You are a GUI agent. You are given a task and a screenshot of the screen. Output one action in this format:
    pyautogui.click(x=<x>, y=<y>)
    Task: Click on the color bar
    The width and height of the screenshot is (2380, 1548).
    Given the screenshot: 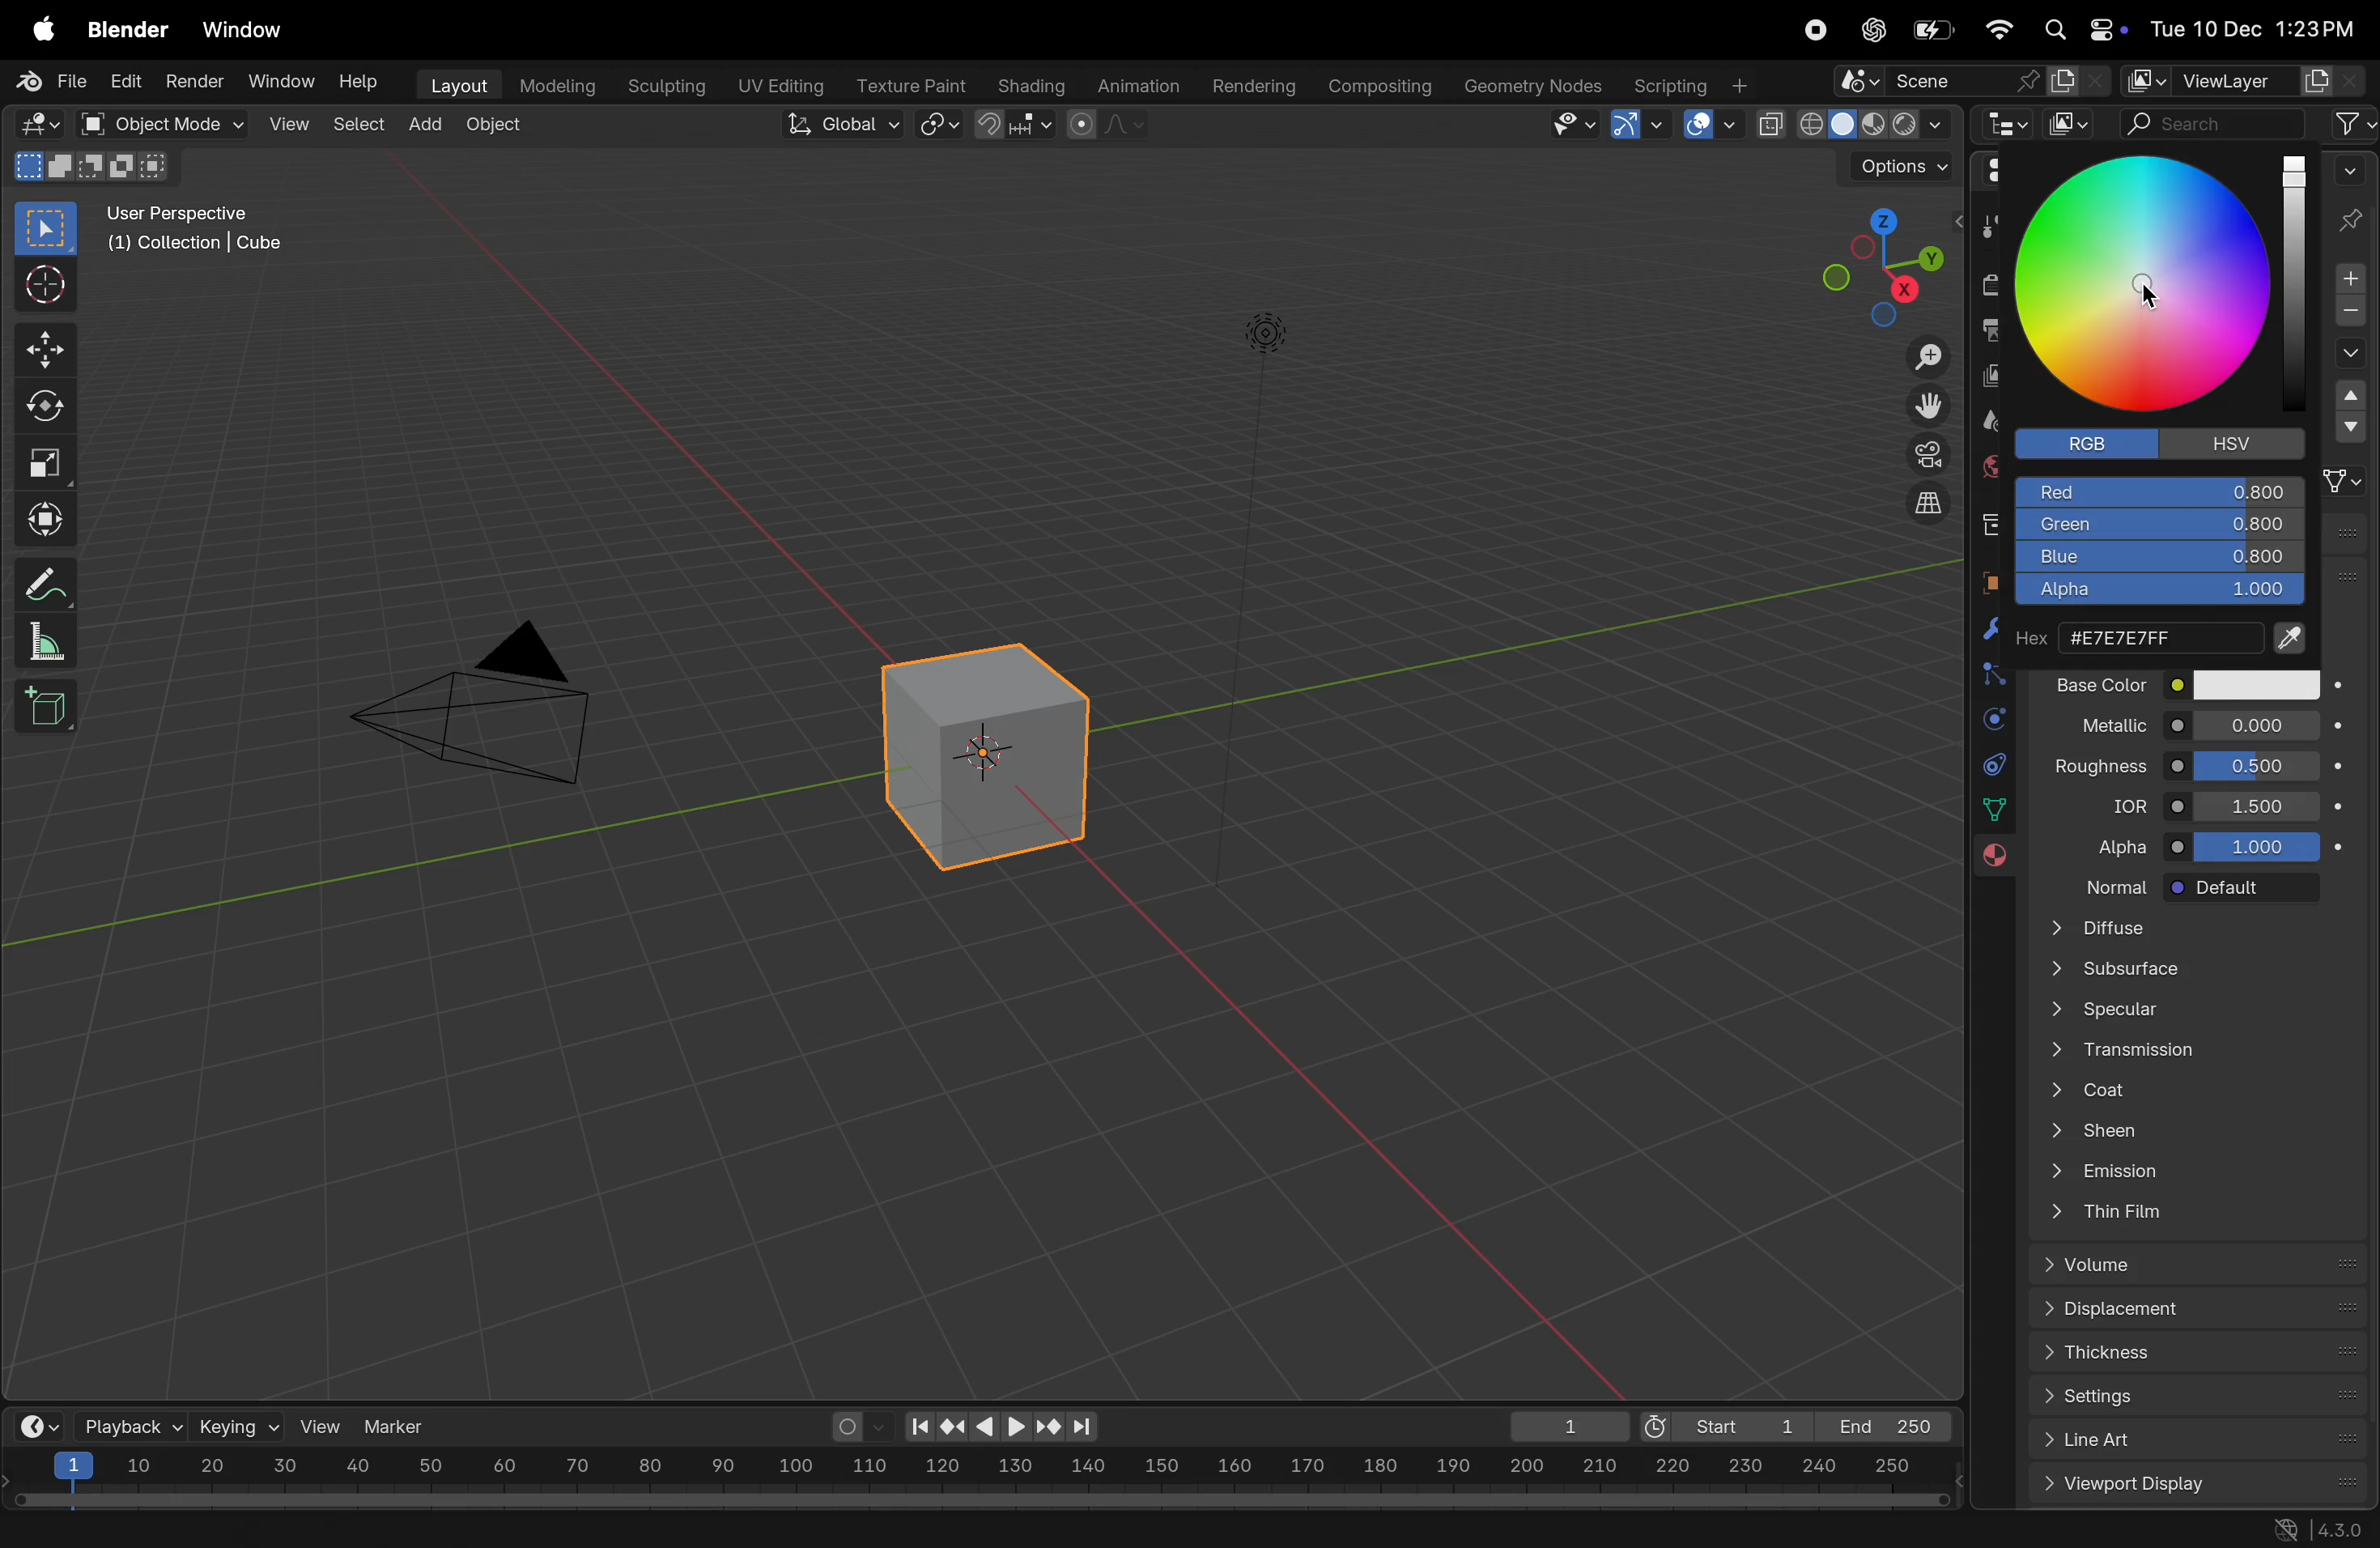 What is the action you would take?
    pyautogui.click(x=2296, y=275)
    